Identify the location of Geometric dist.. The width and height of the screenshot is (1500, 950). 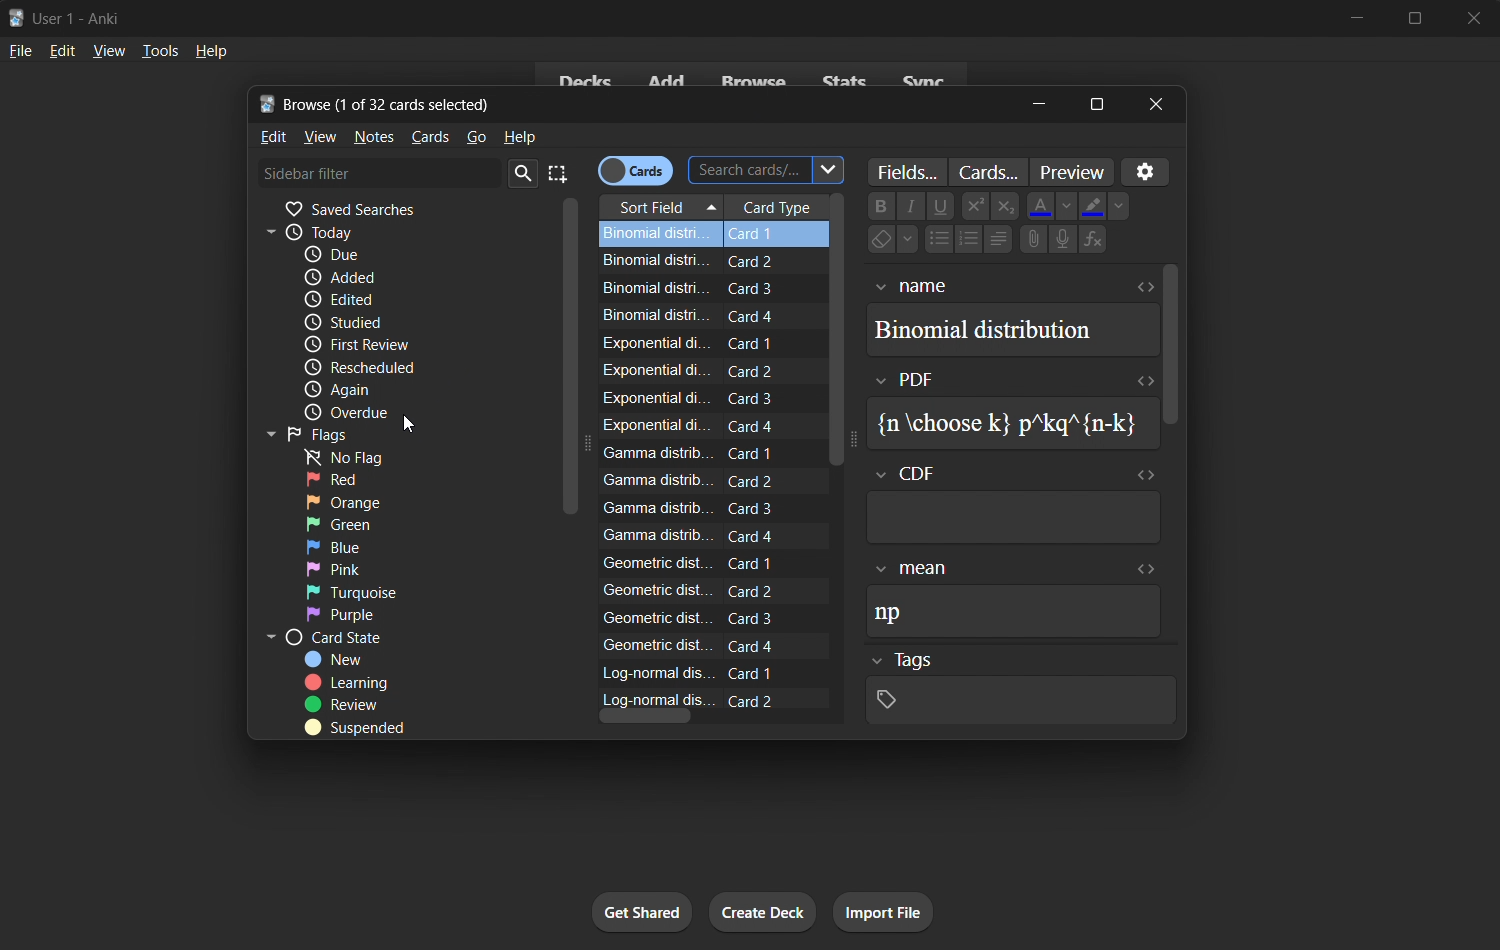
(654, 591).